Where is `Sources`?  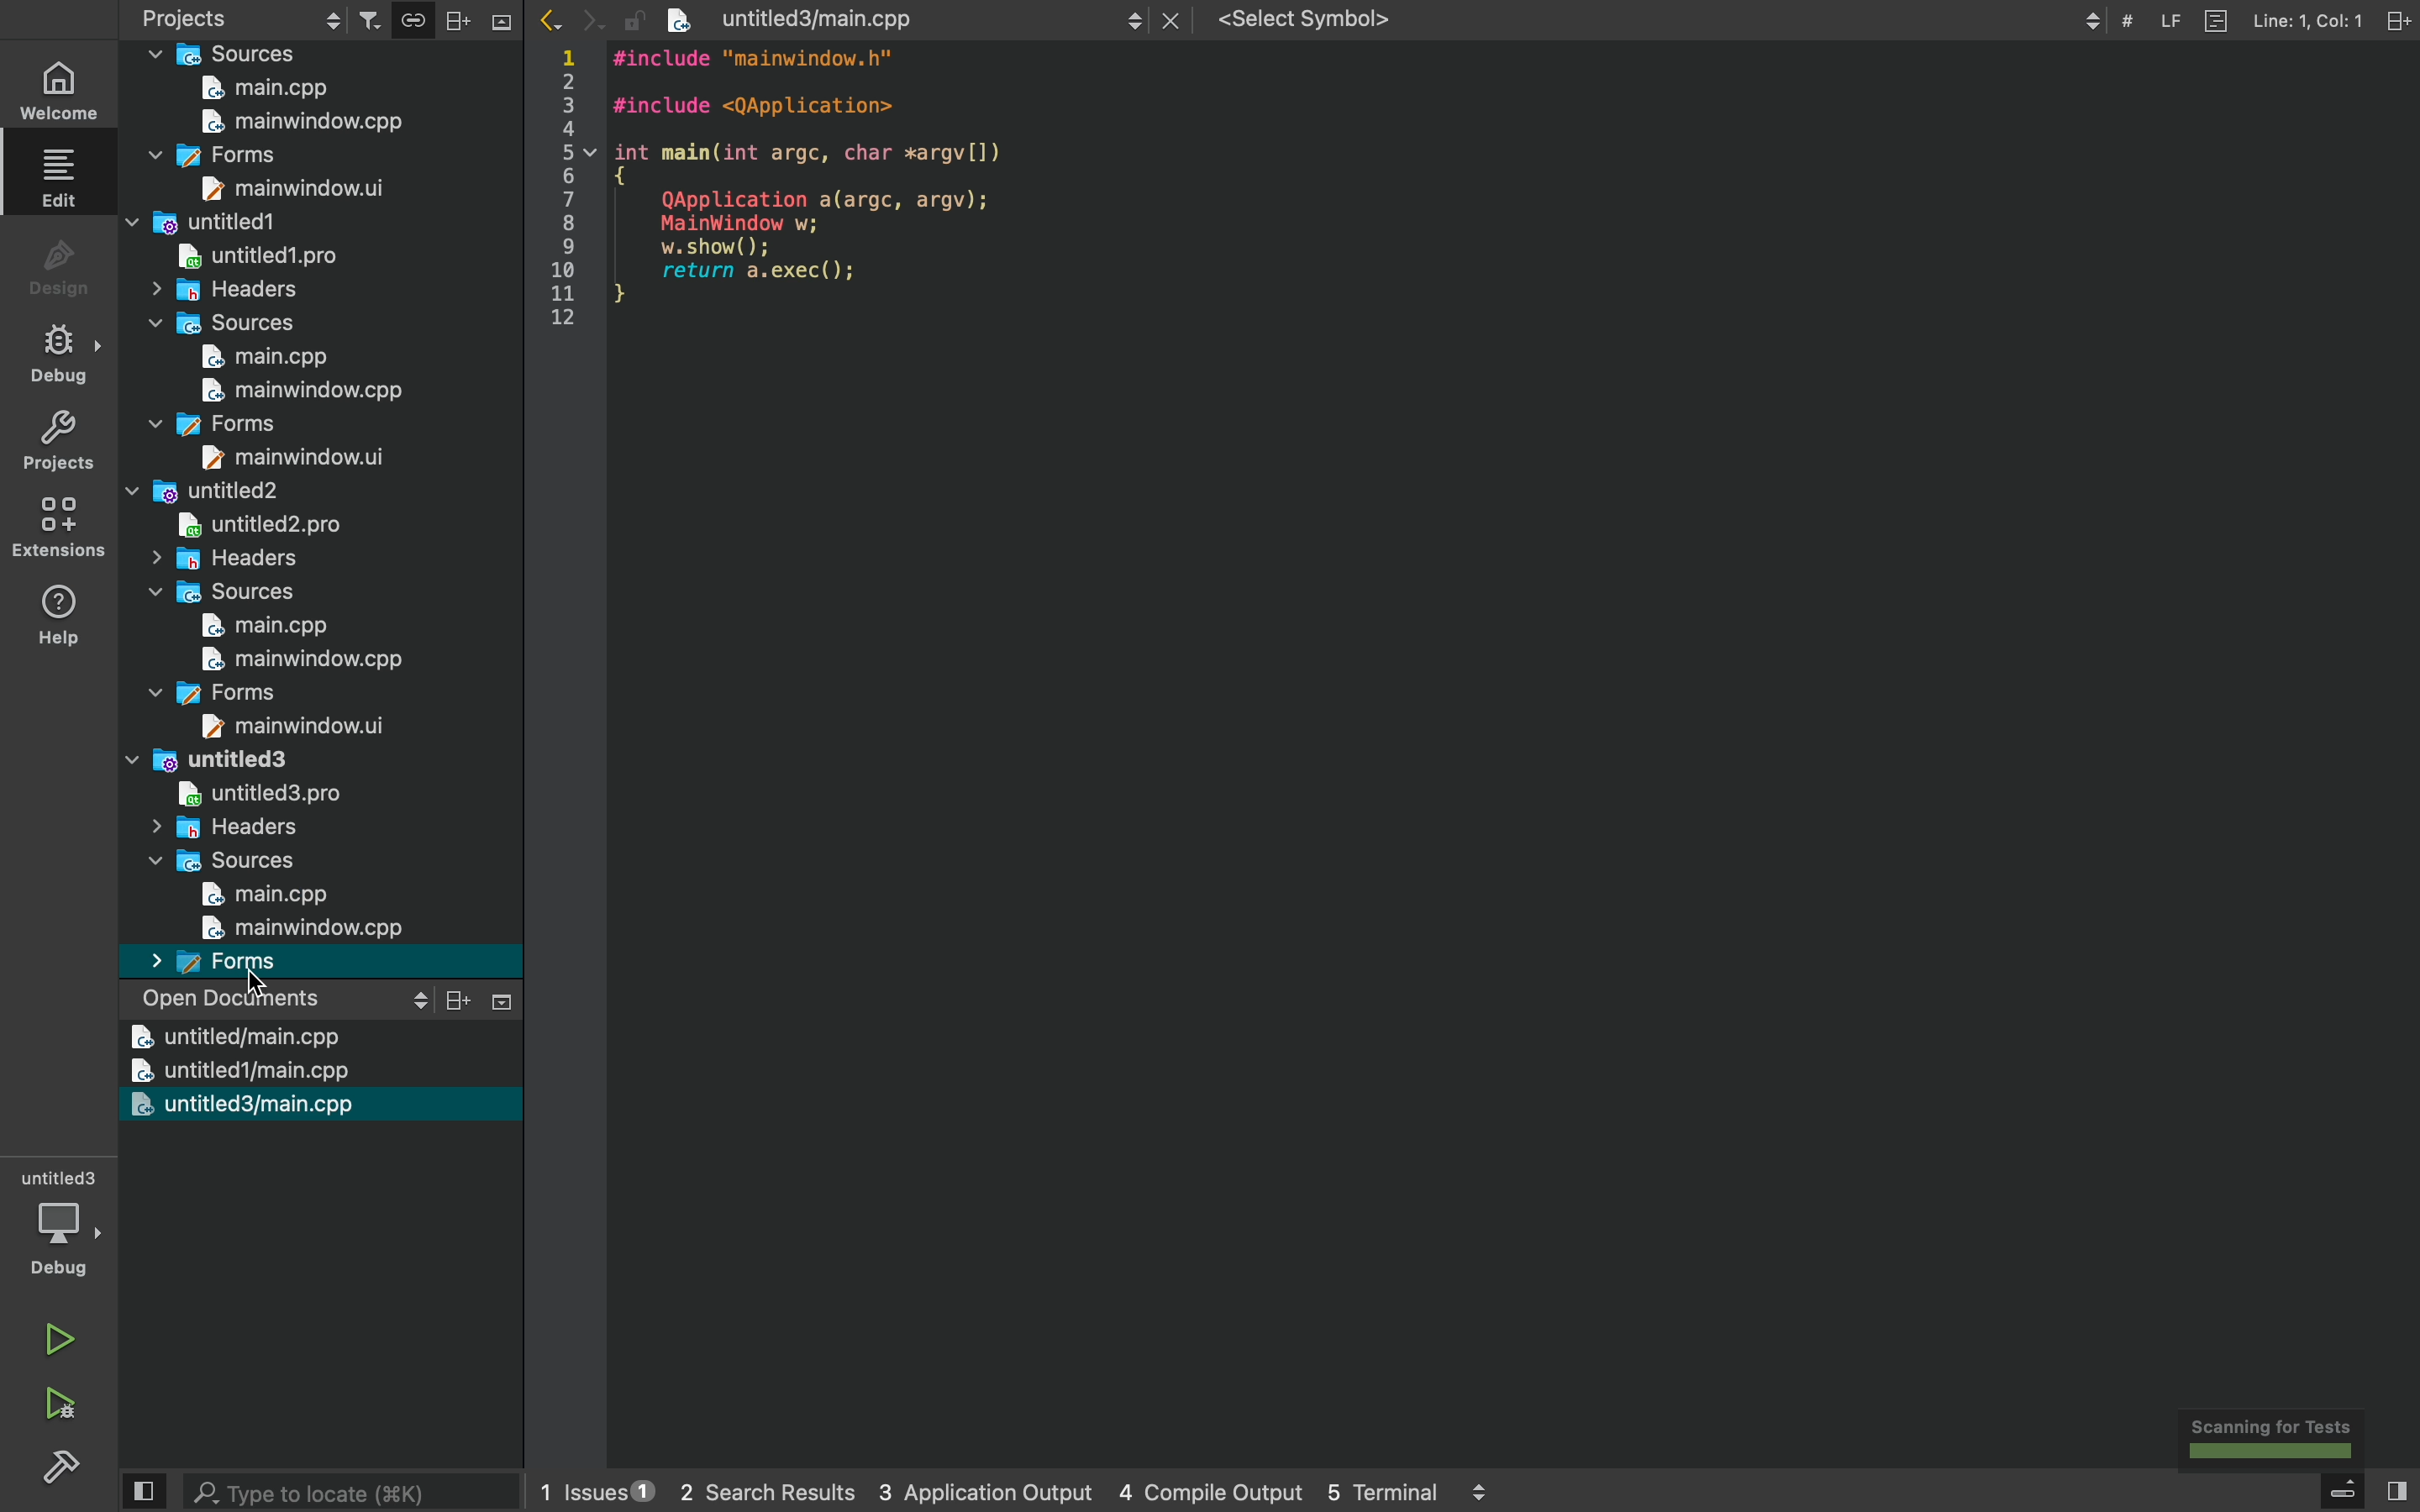 Sources is located at coordinates (224, 325).